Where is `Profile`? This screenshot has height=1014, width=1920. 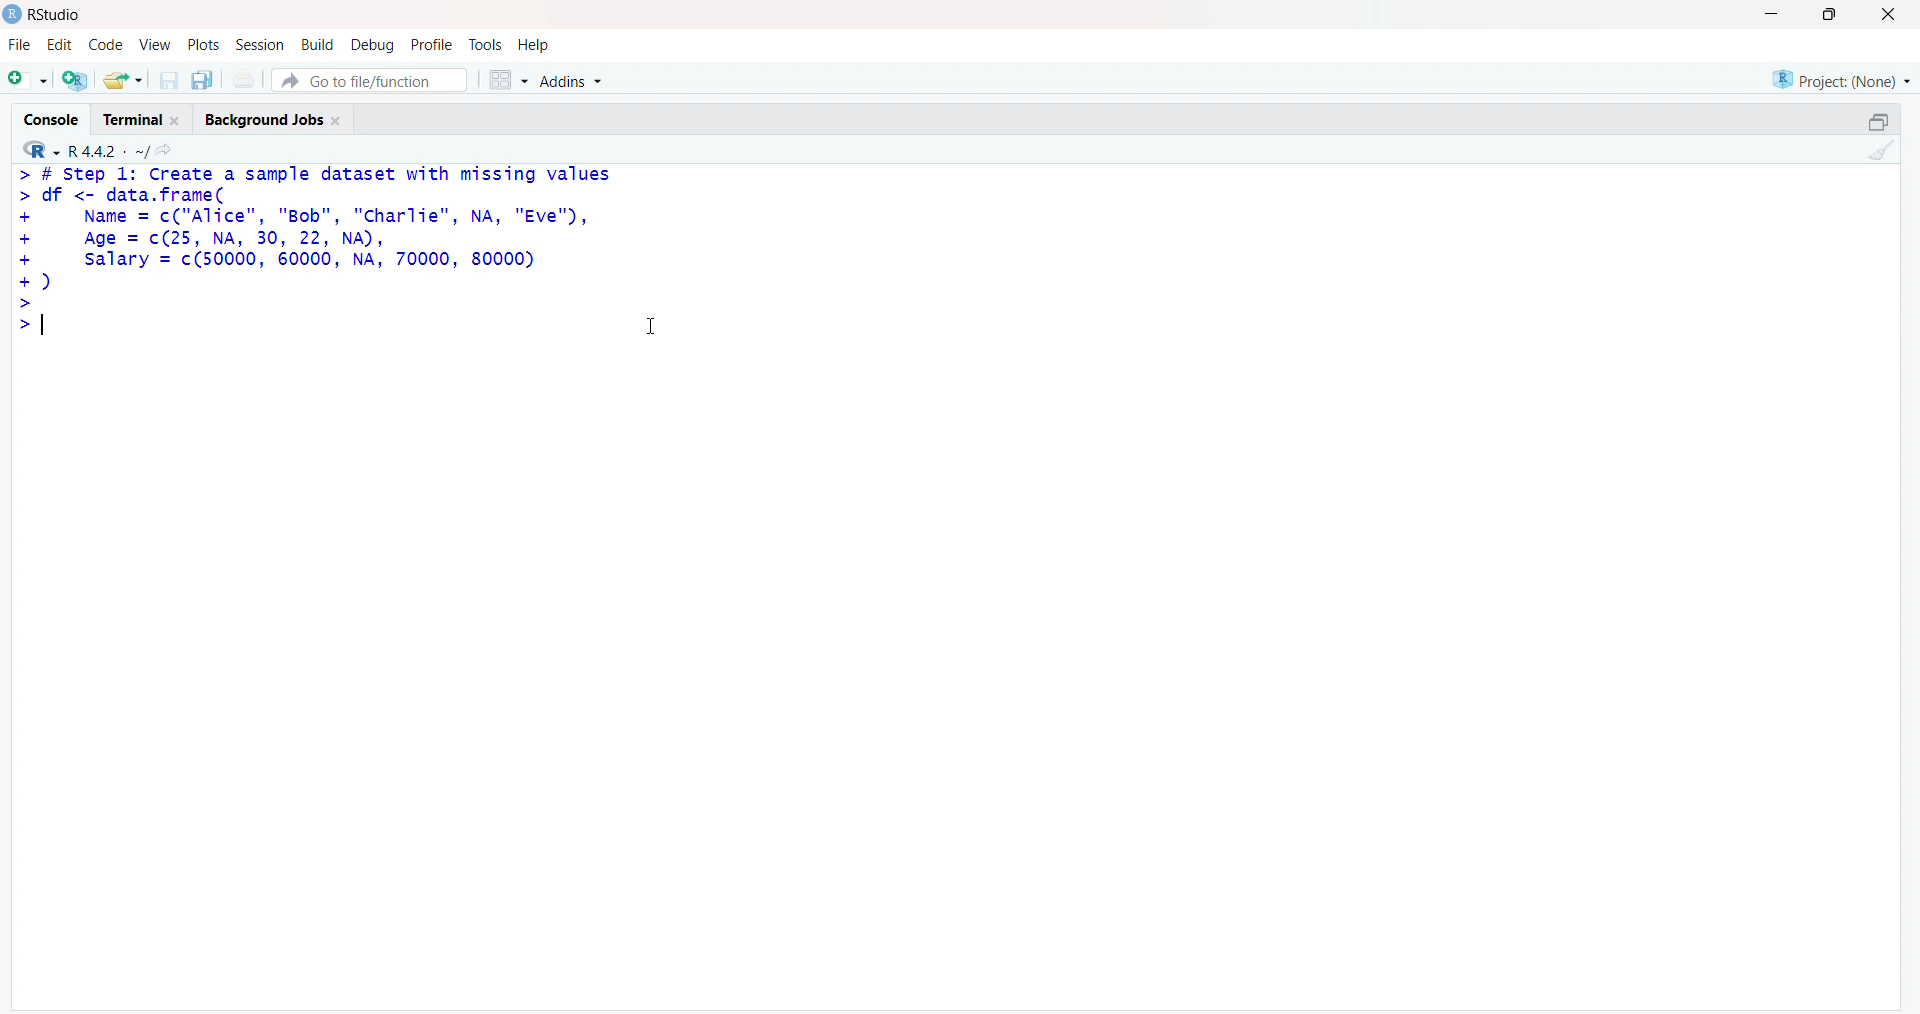
Profile is located at coordinates (433, 43).